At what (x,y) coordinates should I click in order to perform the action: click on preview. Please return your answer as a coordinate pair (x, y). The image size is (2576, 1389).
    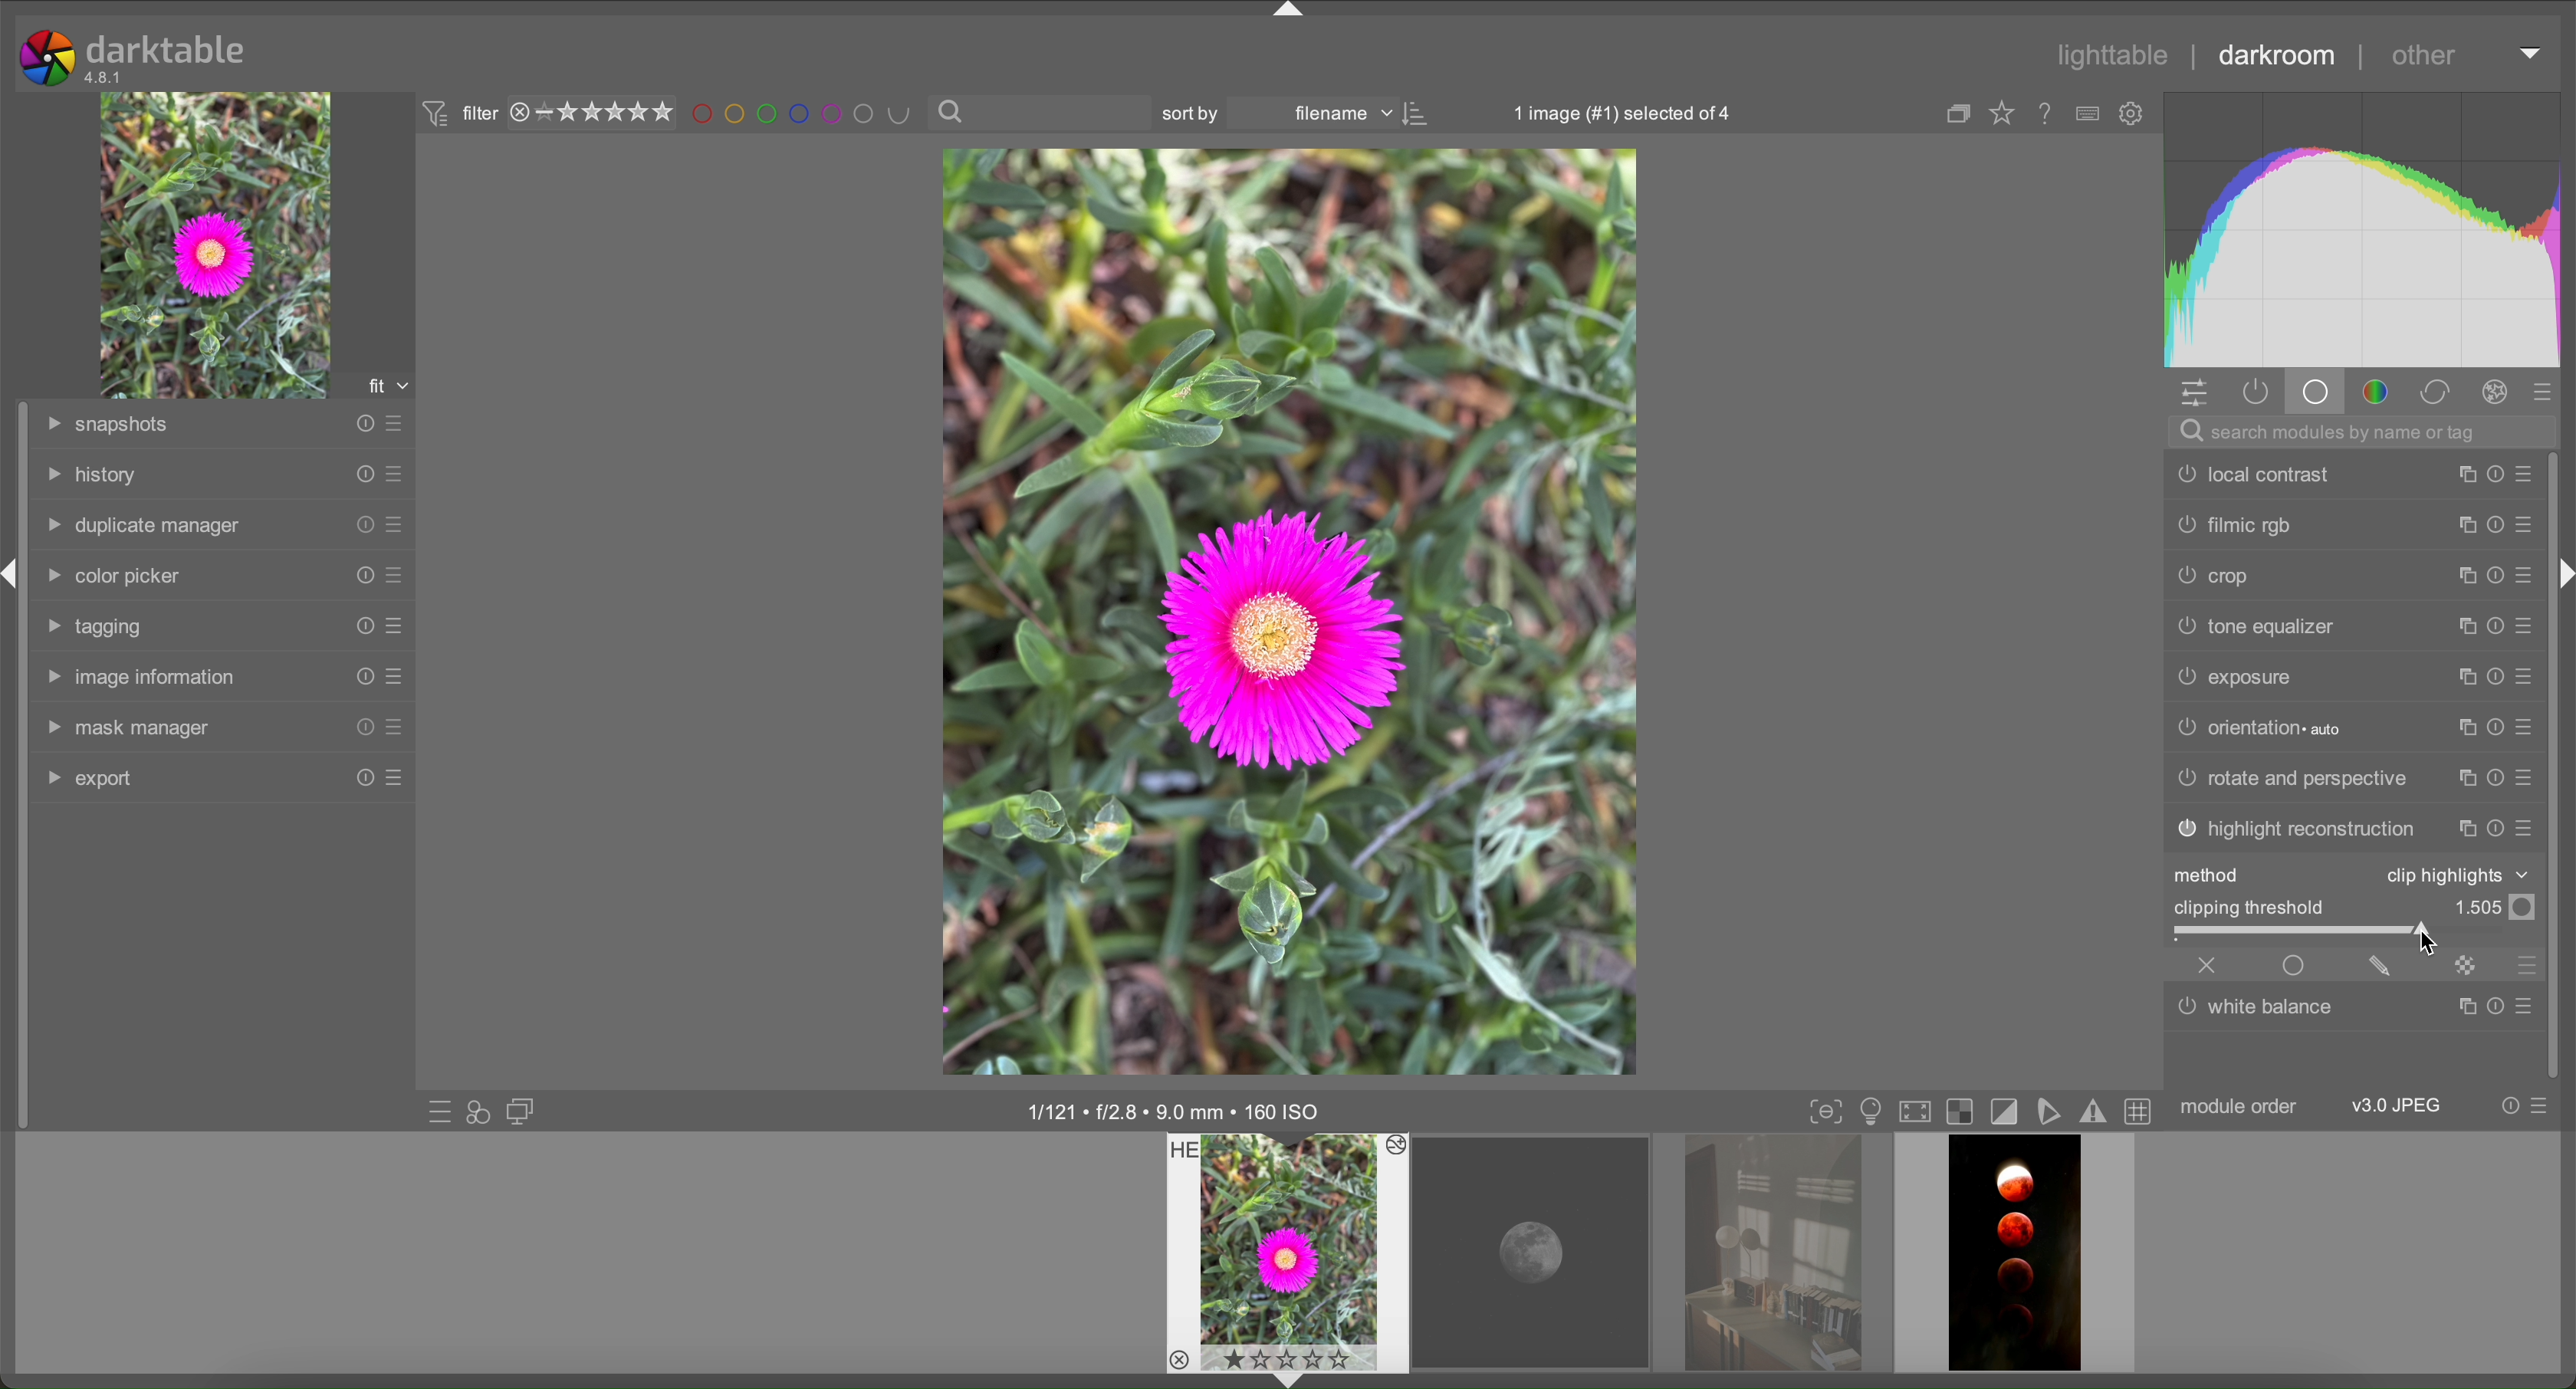
    Looking at the image, I should click on (1289, 1252).